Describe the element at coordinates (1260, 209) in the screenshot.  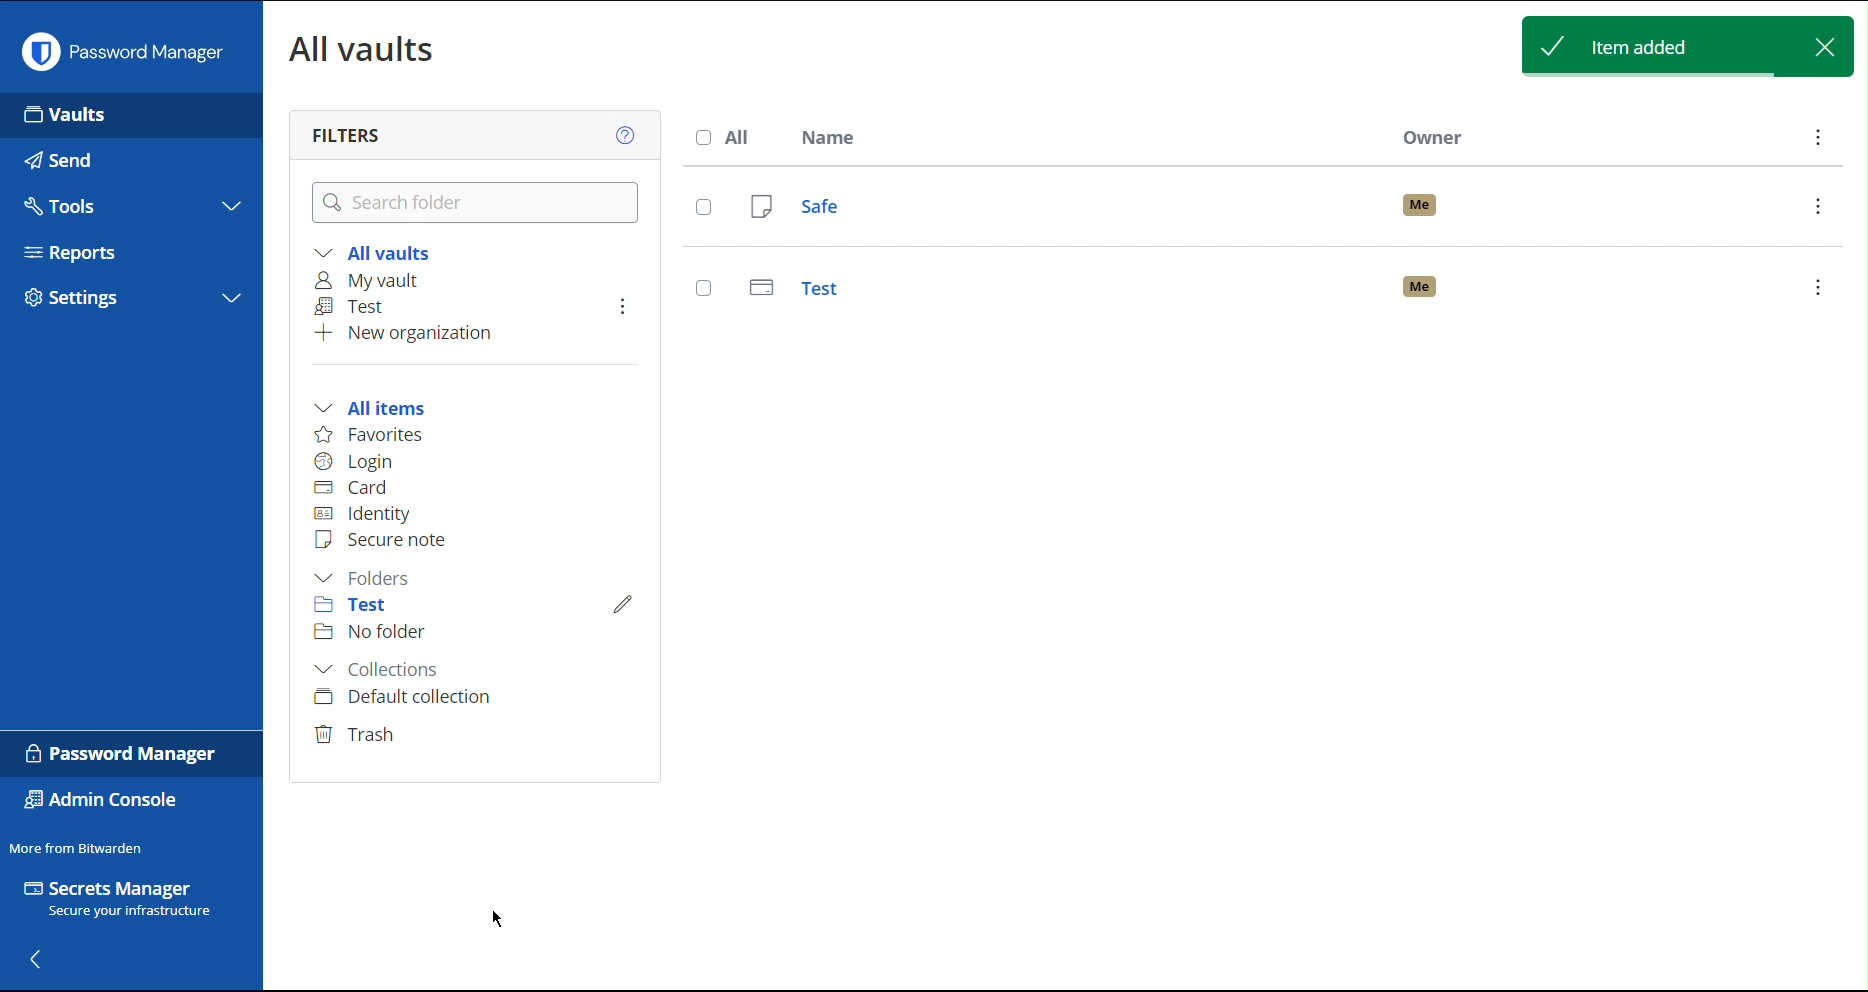
I see `Safe` at that location.